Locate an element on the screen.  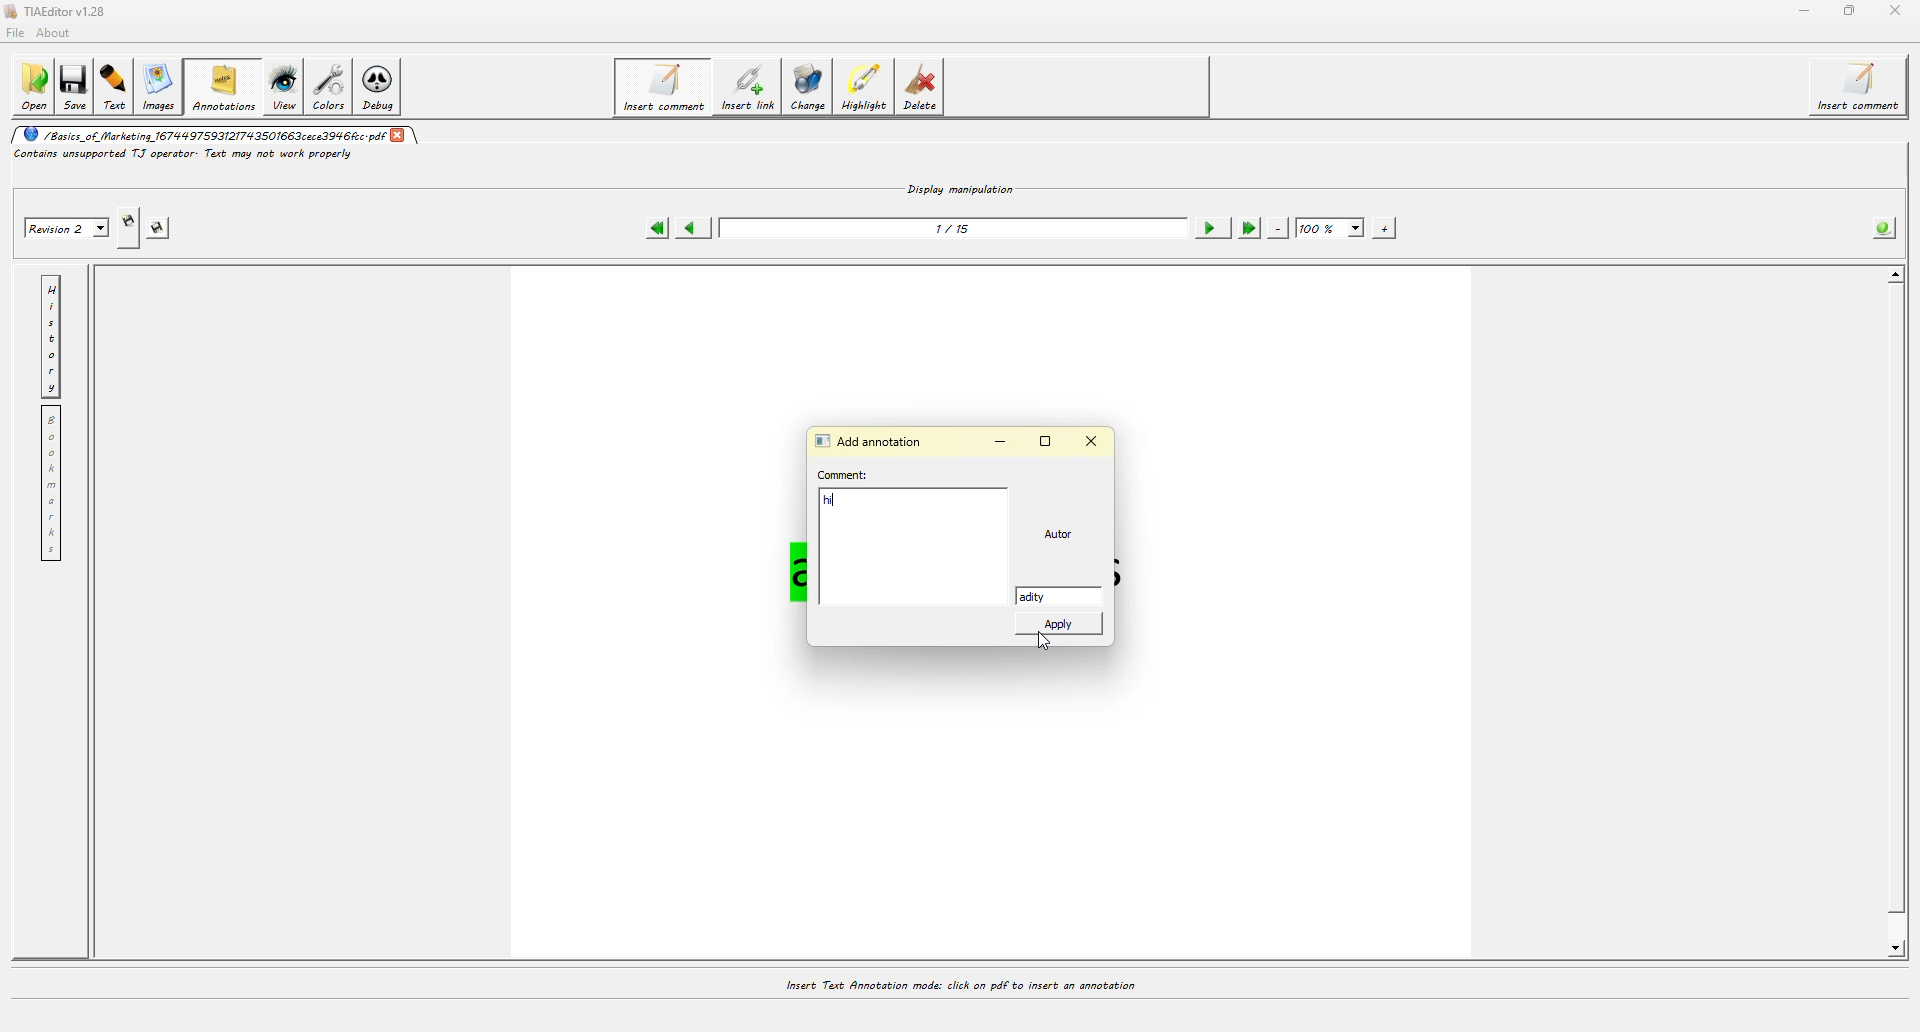
insert comment is located at coordinates (661, 87).